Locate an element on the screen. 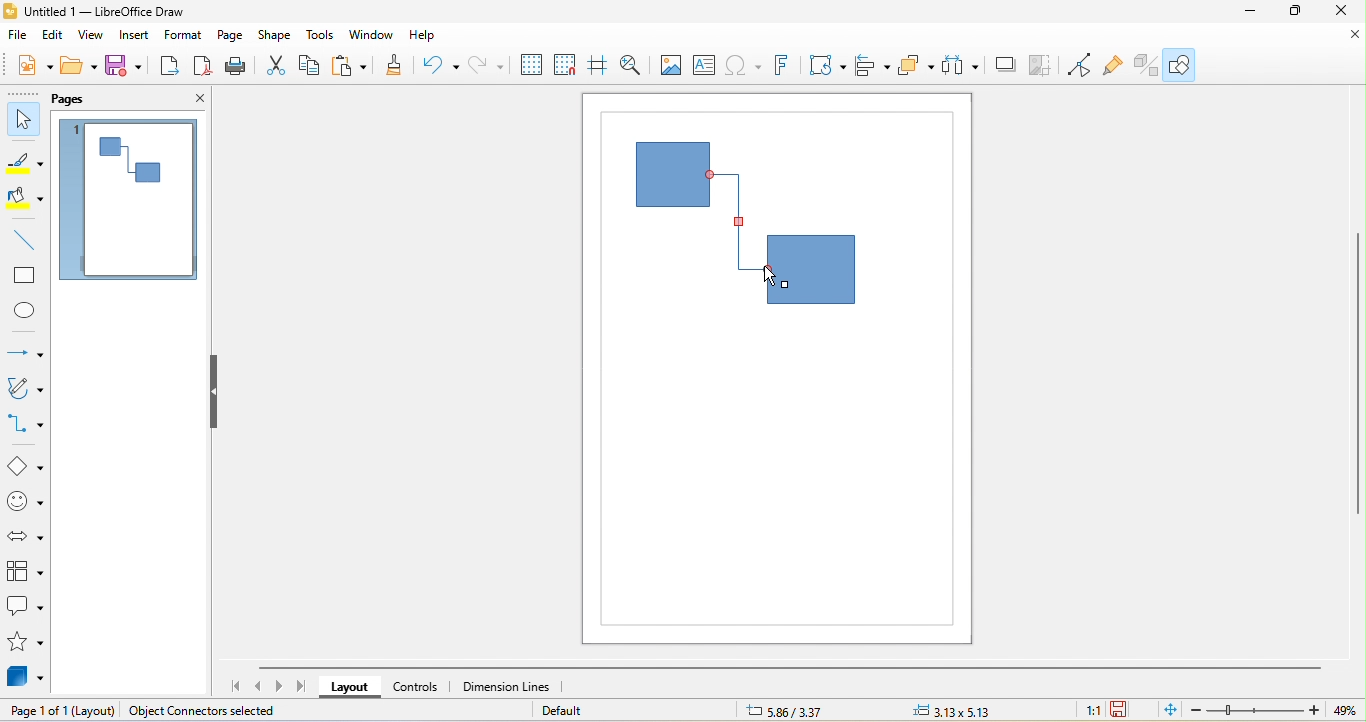 This screenshot has height=722, width=1366. rectangle is located at coordinates (23, 273).